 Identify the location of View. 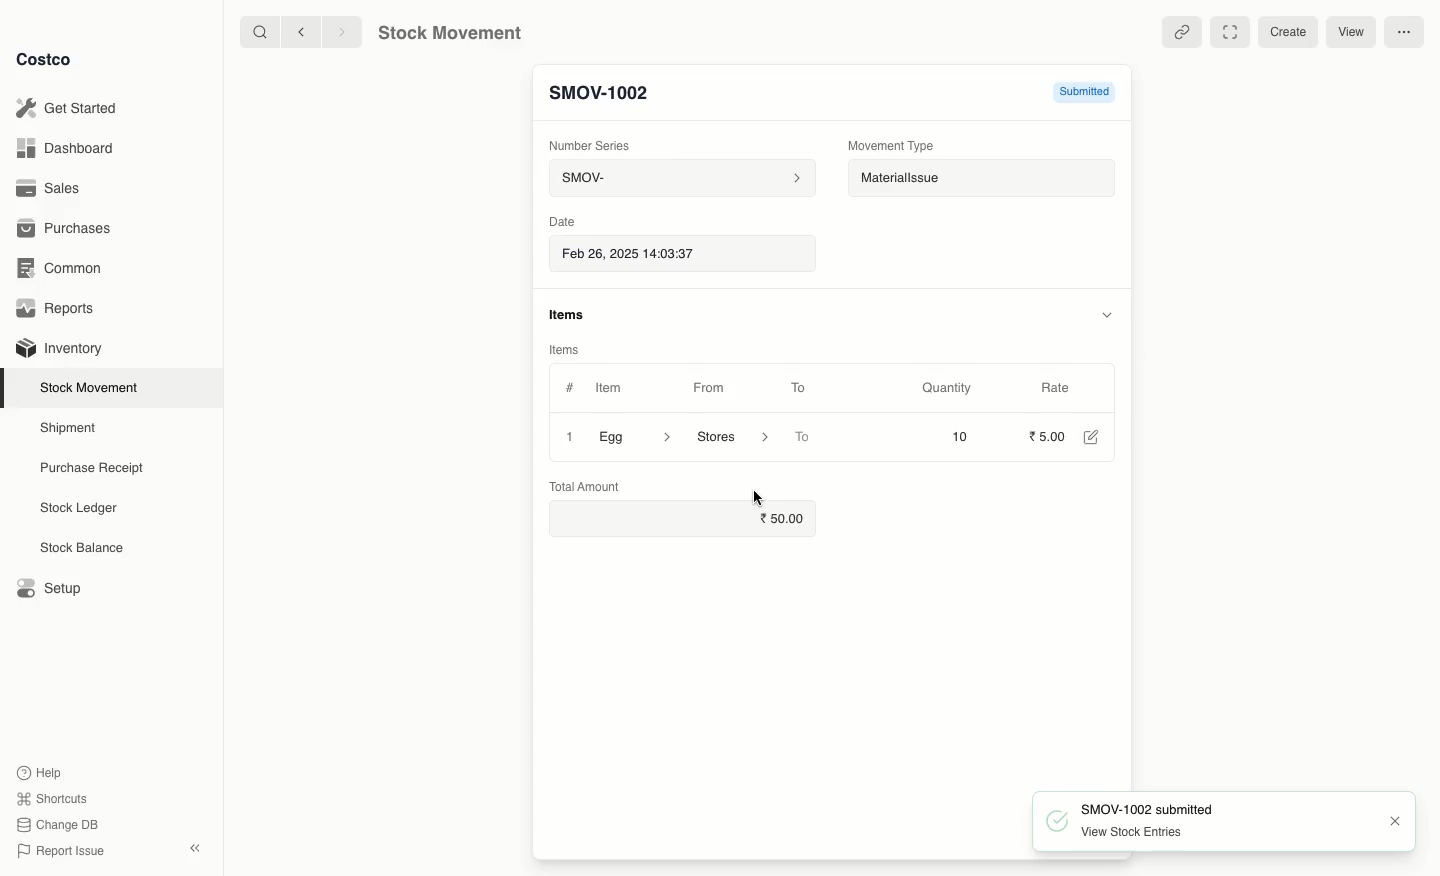
(1355, 31).